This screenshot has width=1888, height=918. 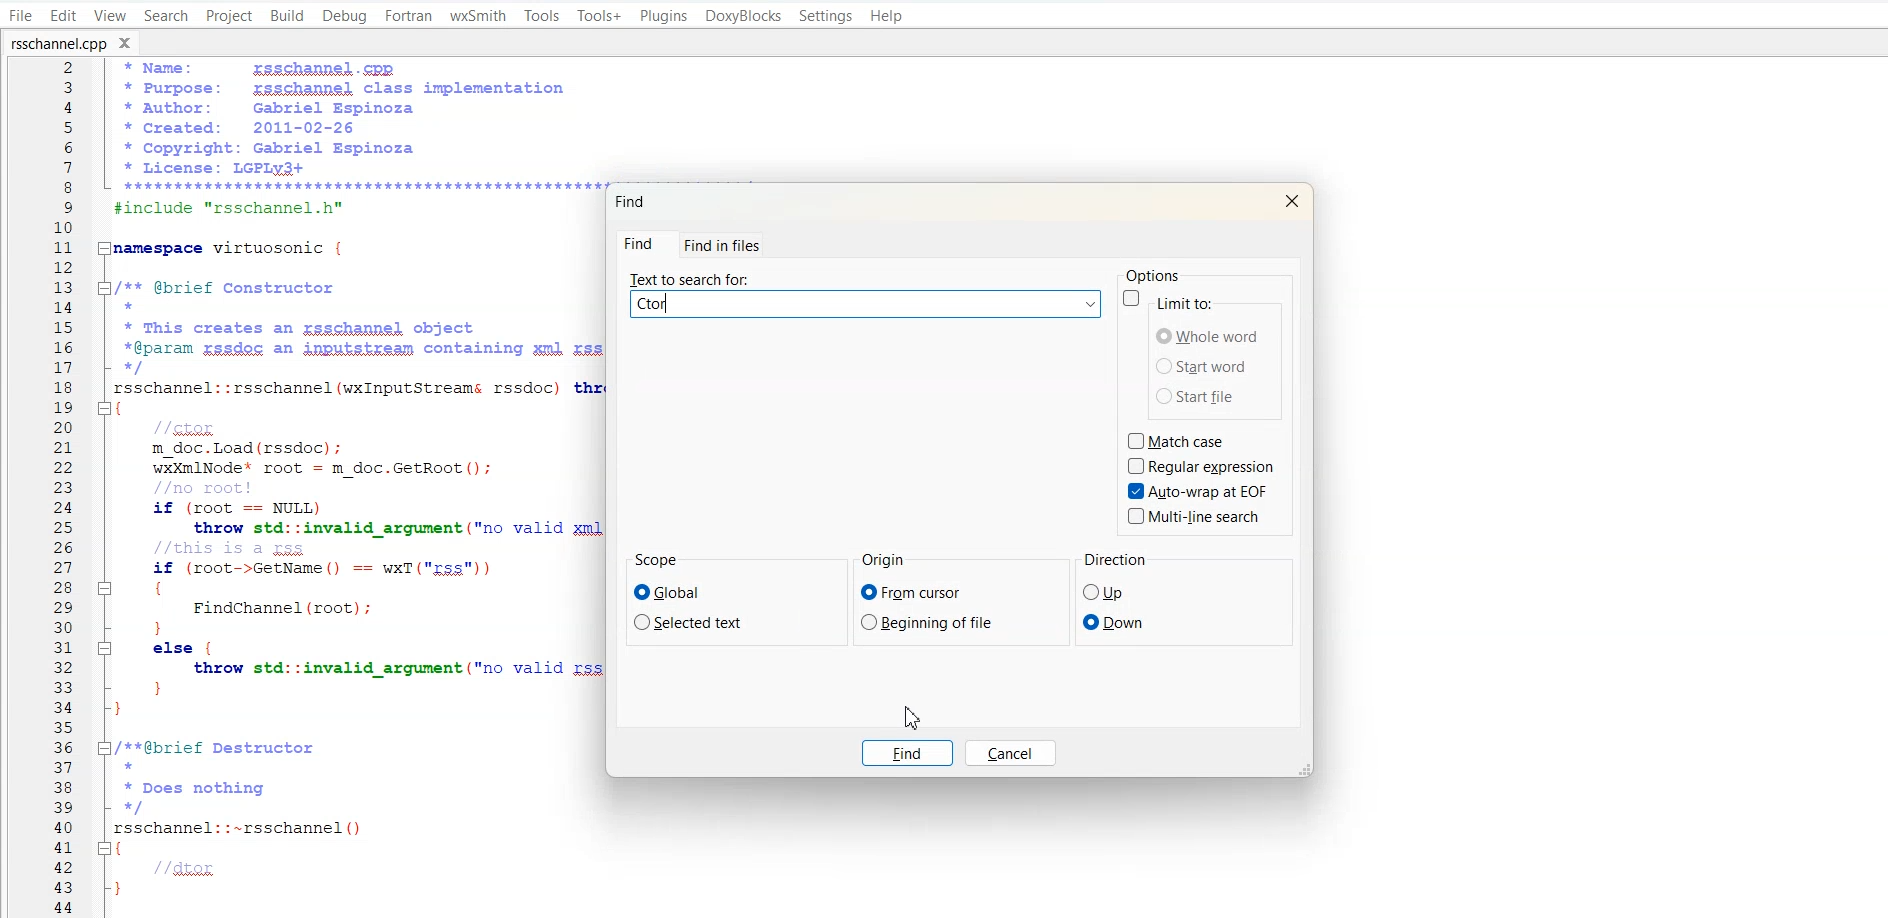 What do you see at coordinates (105, 407) in the screenshot?
I see `Collapse` at bounding box center [105, 407].